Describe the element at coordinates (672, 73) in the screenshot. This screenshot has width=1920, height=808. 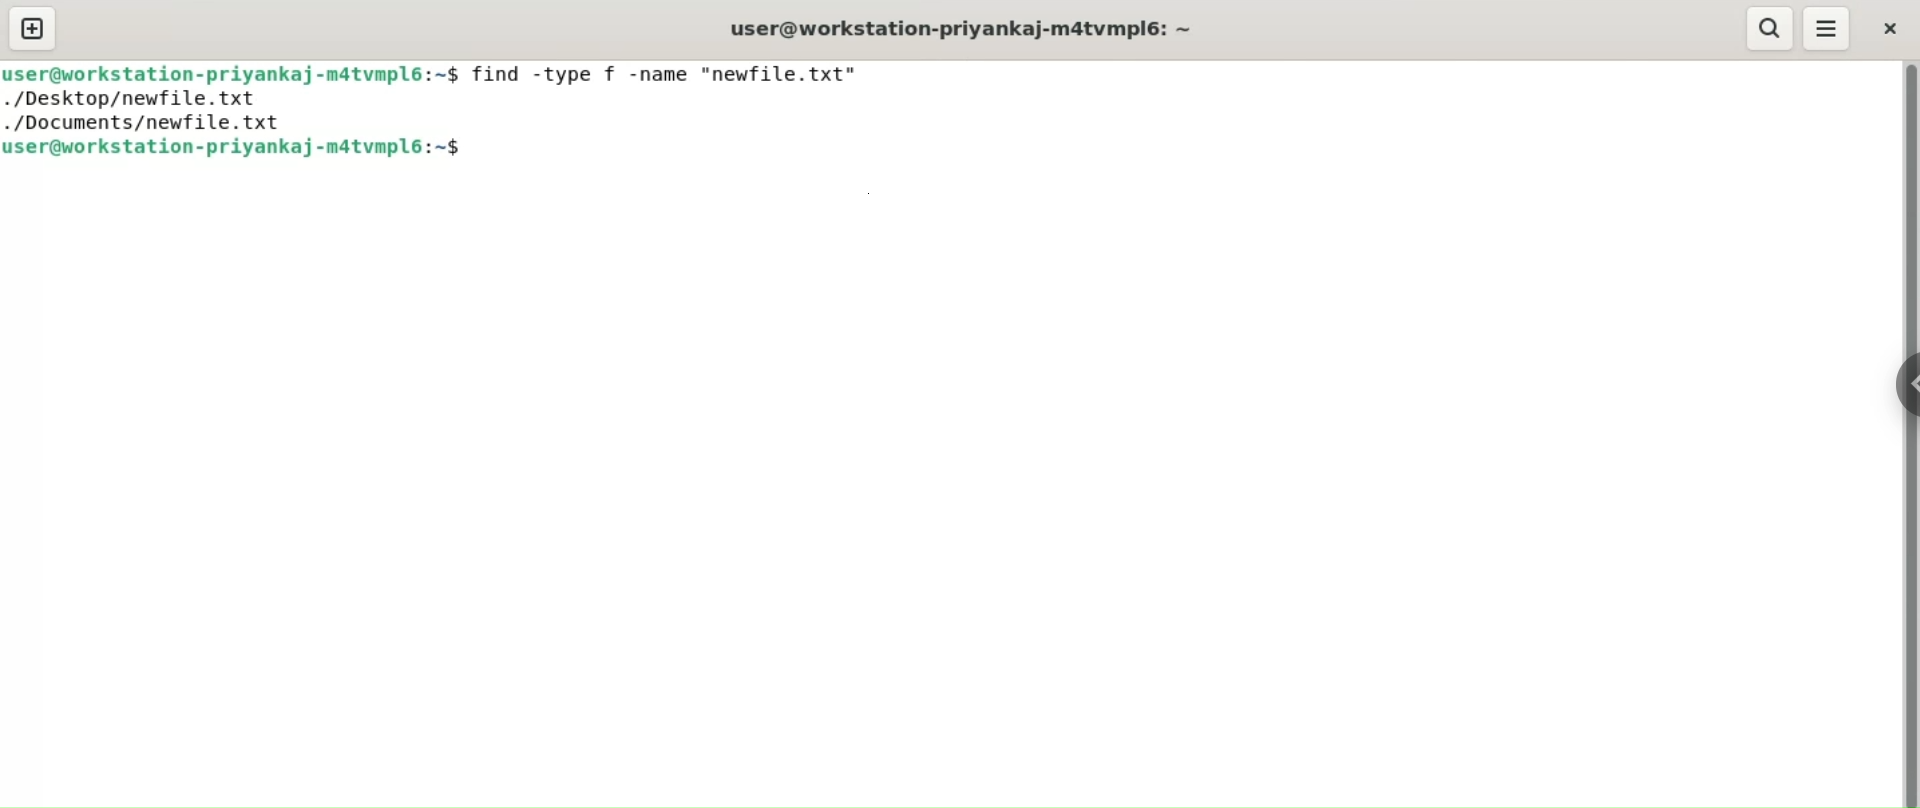
I see `find -type f -name "newfile.txt"` at that location.